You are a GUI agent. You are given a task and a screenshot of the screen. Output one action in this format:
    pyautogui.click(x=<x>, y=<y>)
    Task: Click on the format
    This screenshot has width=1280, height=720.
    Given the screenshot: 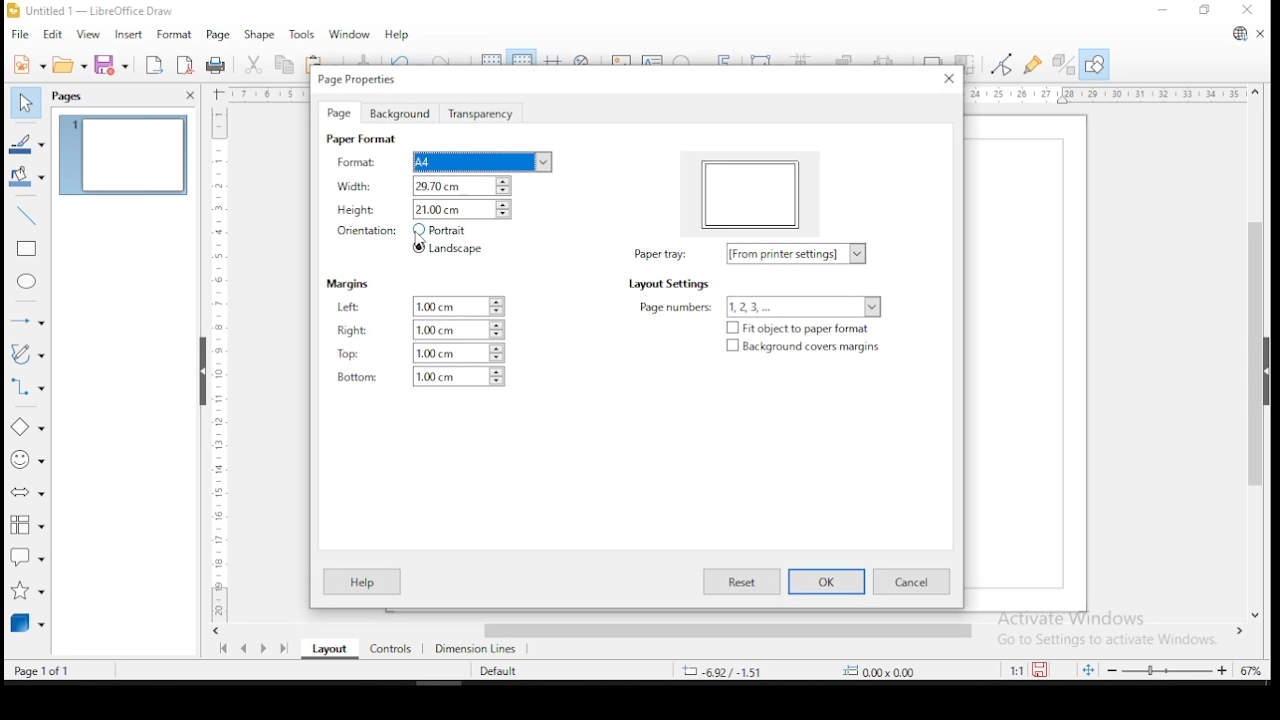 What is the action you would take?
    pyautogui.click(x=440, y=161)
    